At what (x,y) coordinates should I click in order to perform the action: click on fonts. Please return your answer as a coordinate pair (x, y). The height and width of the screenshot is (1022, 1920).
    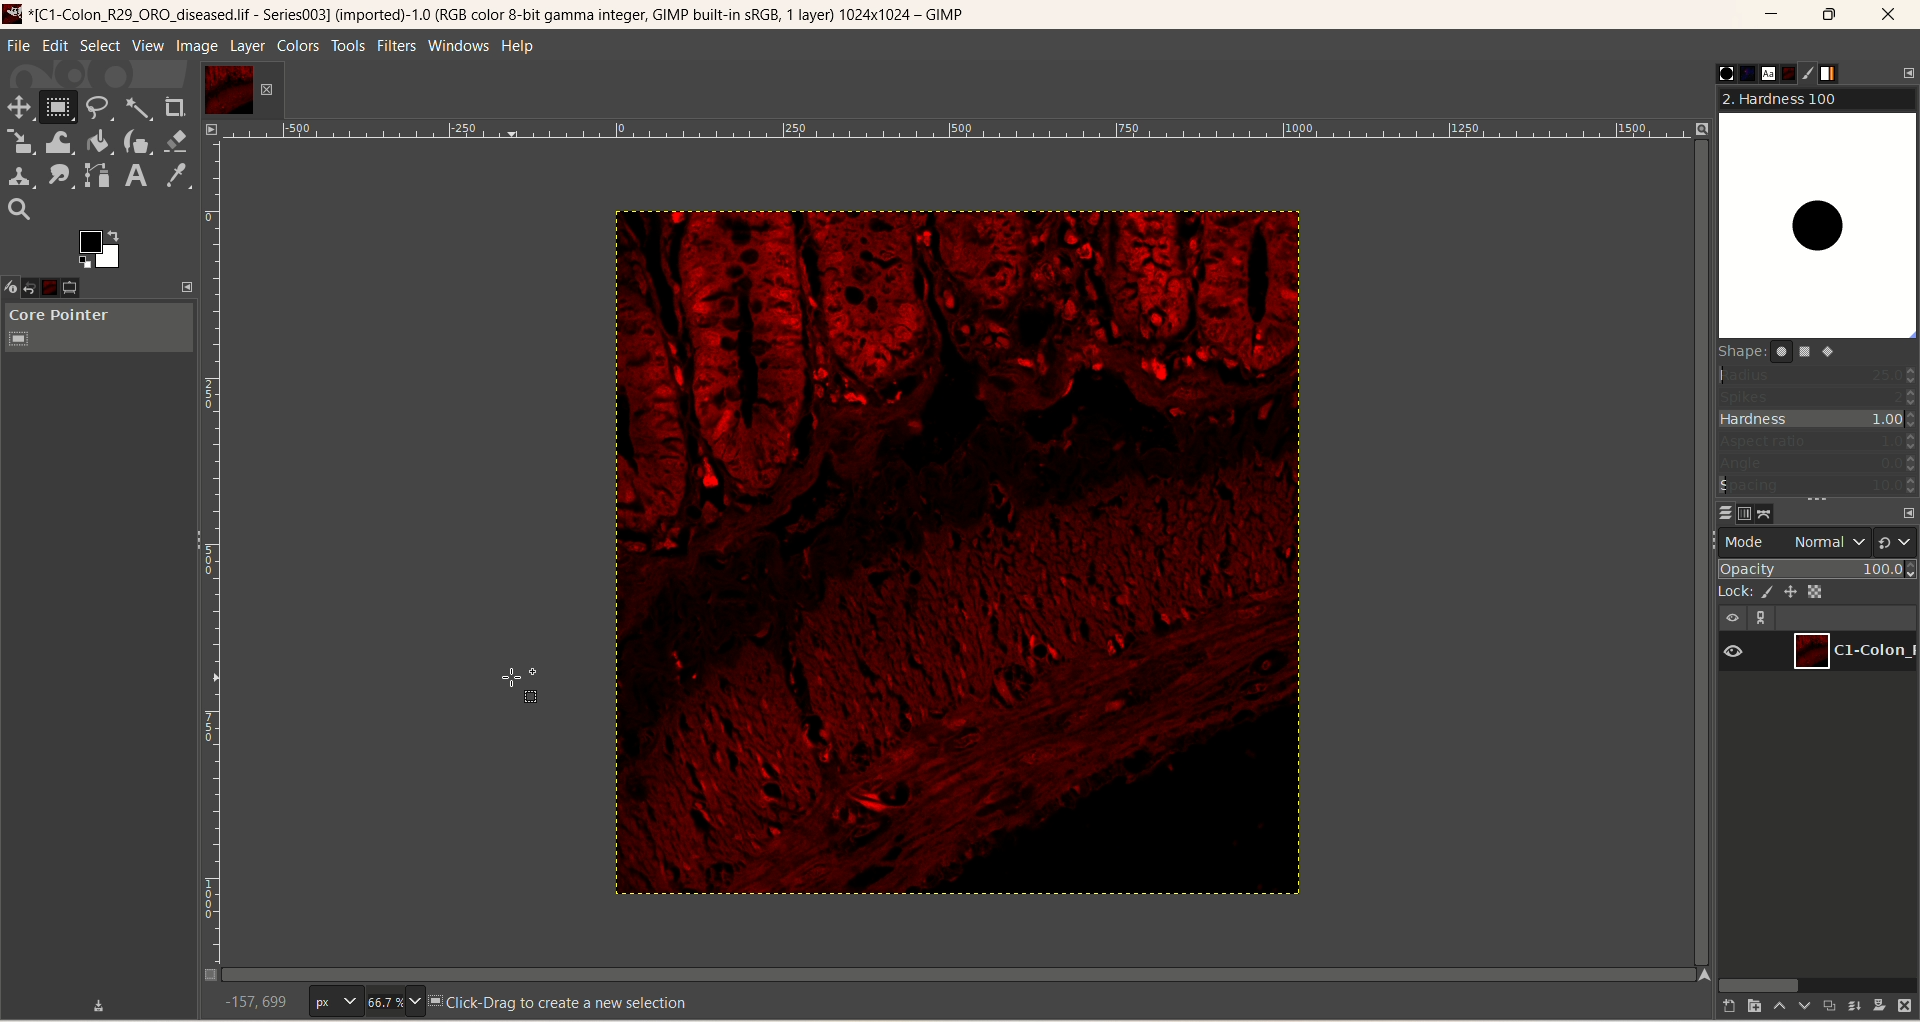
    Looking at the image, I should click on (1760, 73).